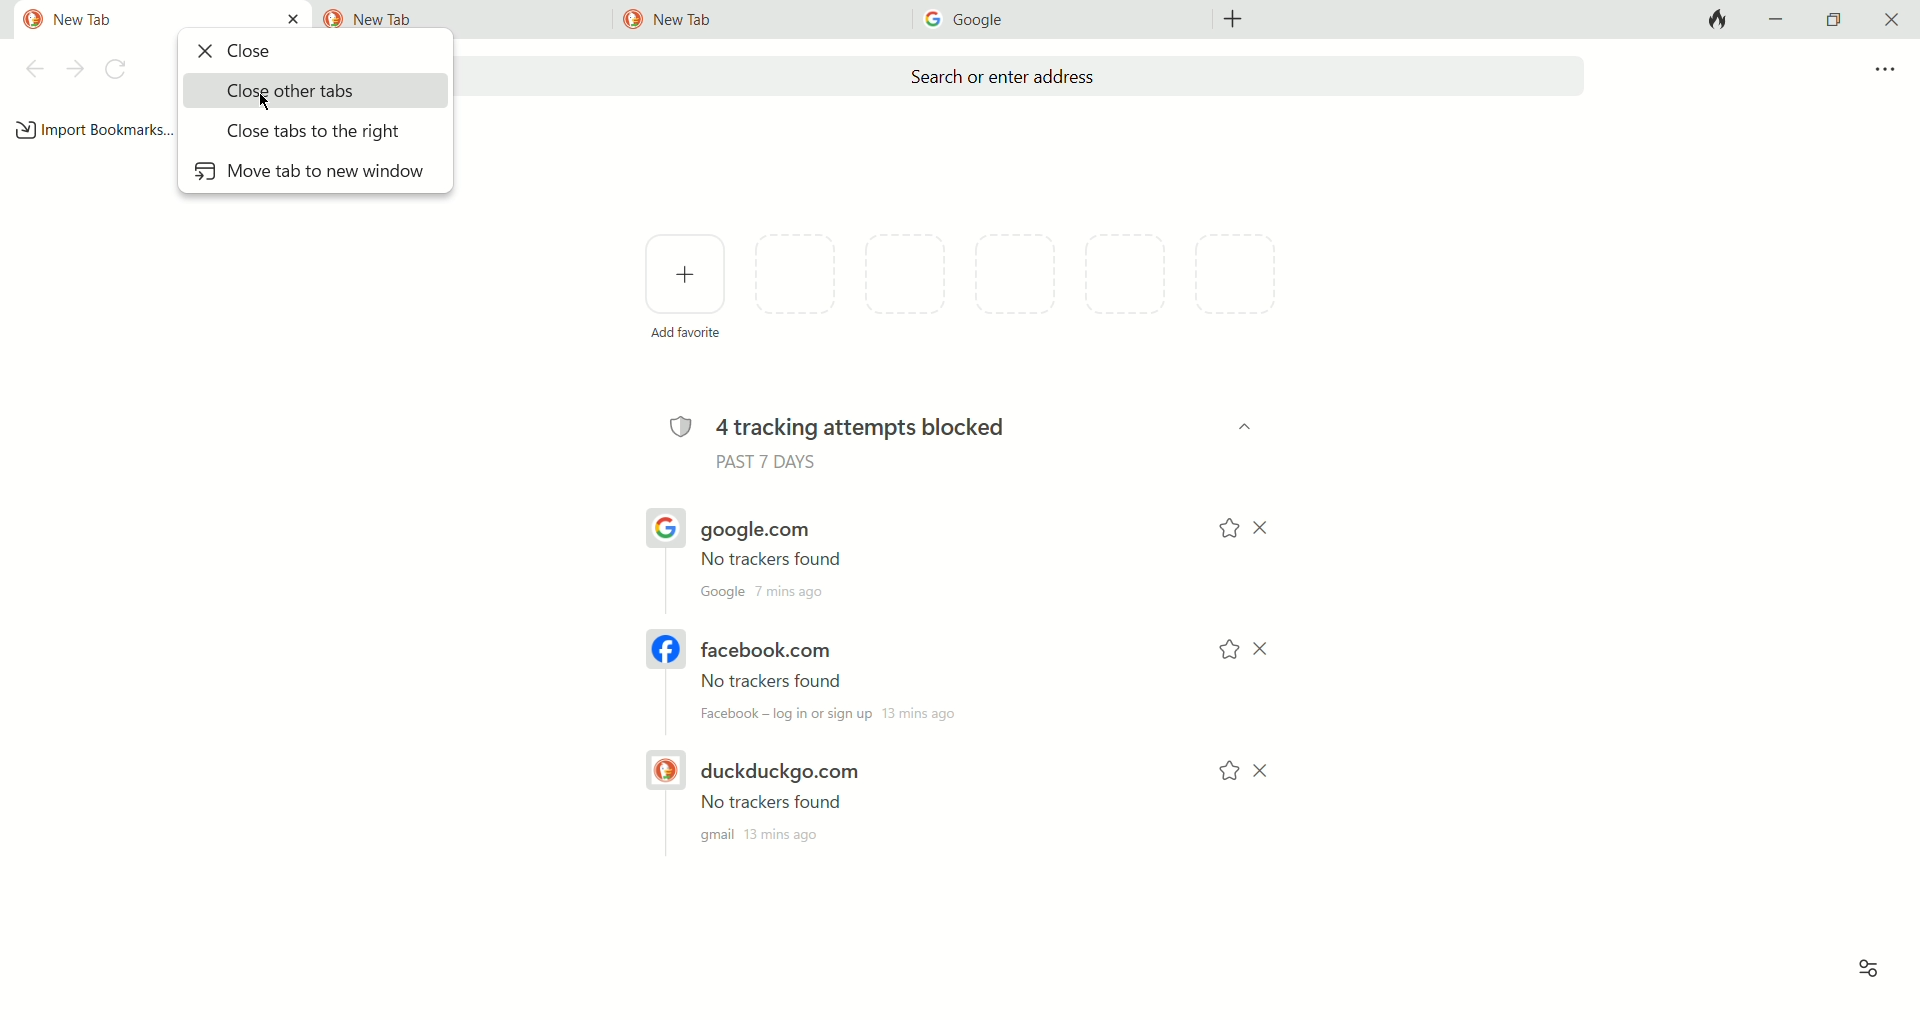 The height and width of the screenshot is (1020, 1920). What do you see at coordinates (37, 70) in the screenshot?
I see `back` at bounding box center [37, 70].